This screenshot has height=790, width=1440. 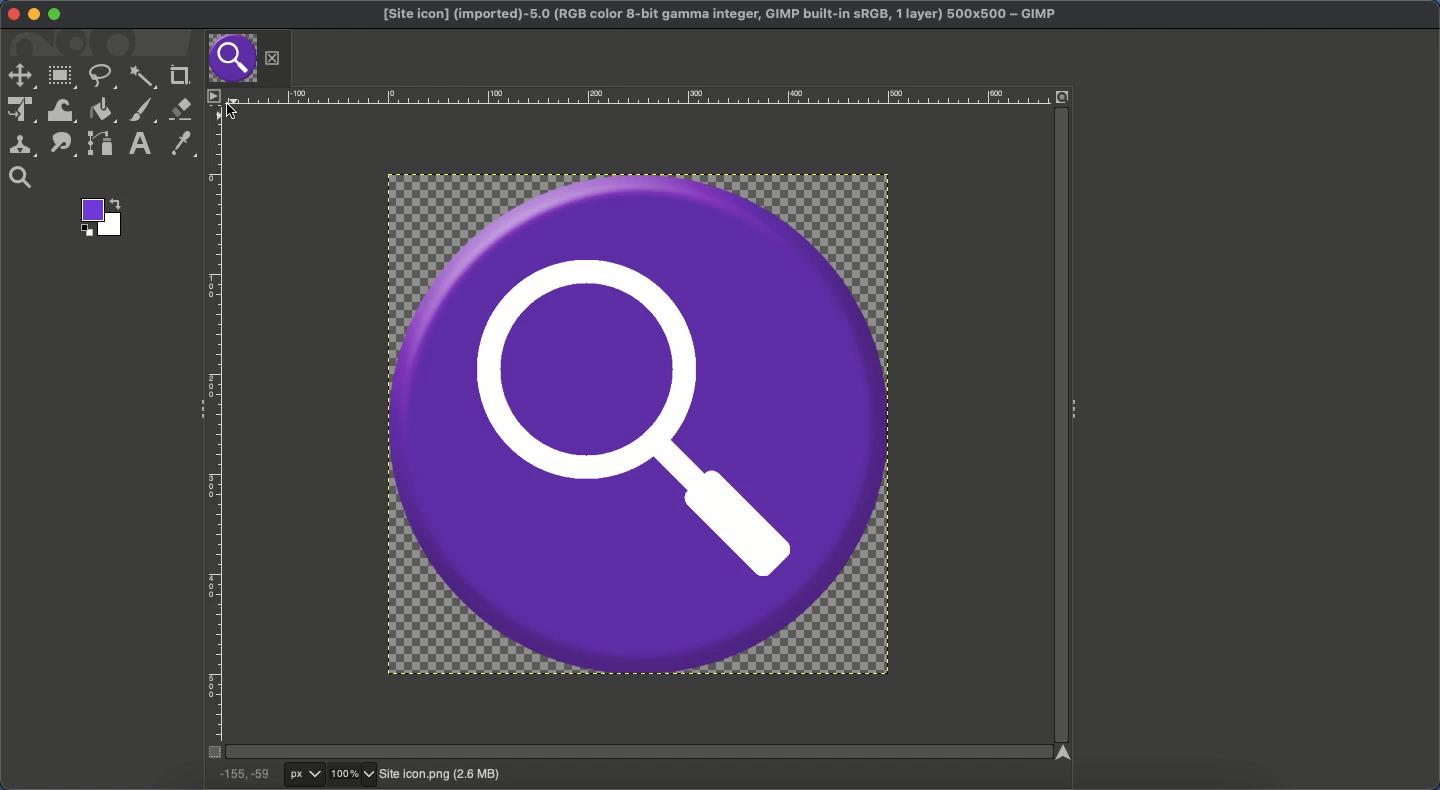 What do you see at coordinates (231, 112) in the screenshot?
I see `cursor` at bounding box center [231, 112].